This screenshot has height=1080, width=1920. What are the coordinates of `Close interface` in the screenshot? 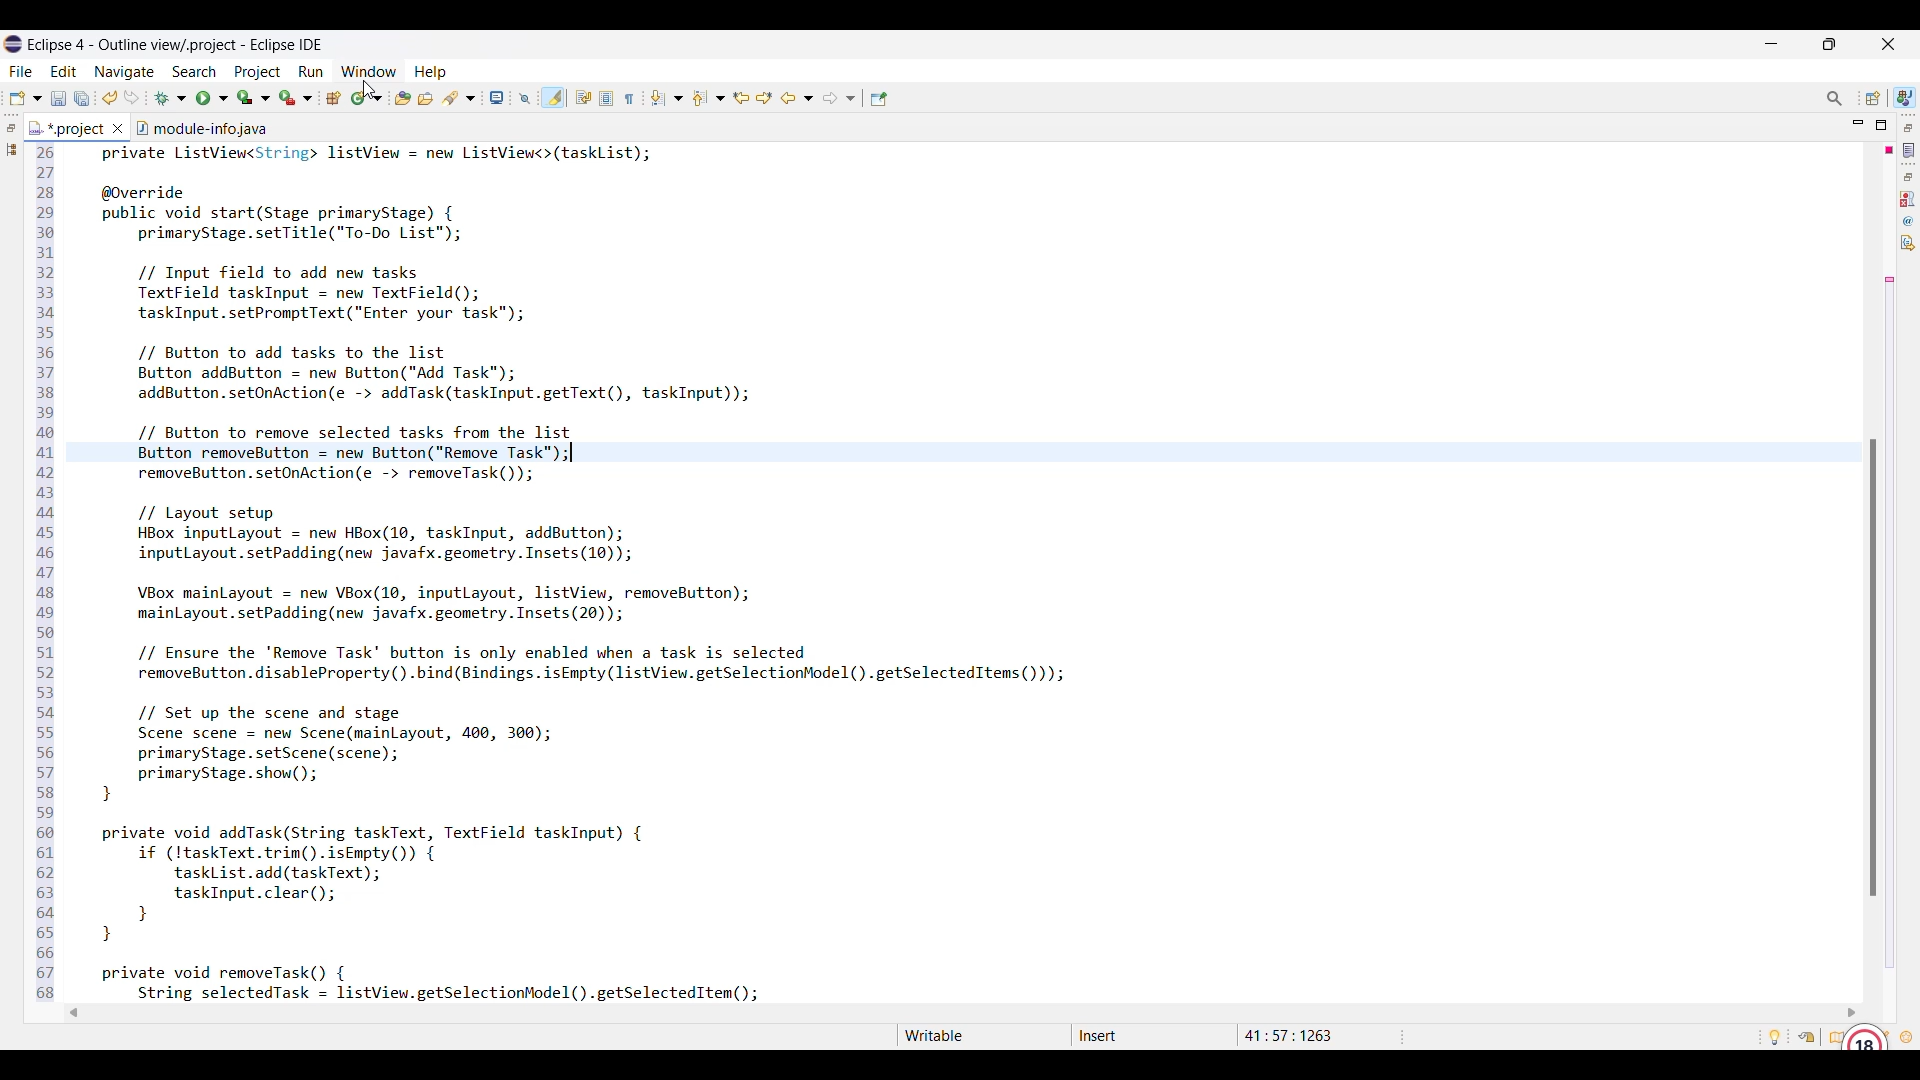 It's located at (1889, 44).